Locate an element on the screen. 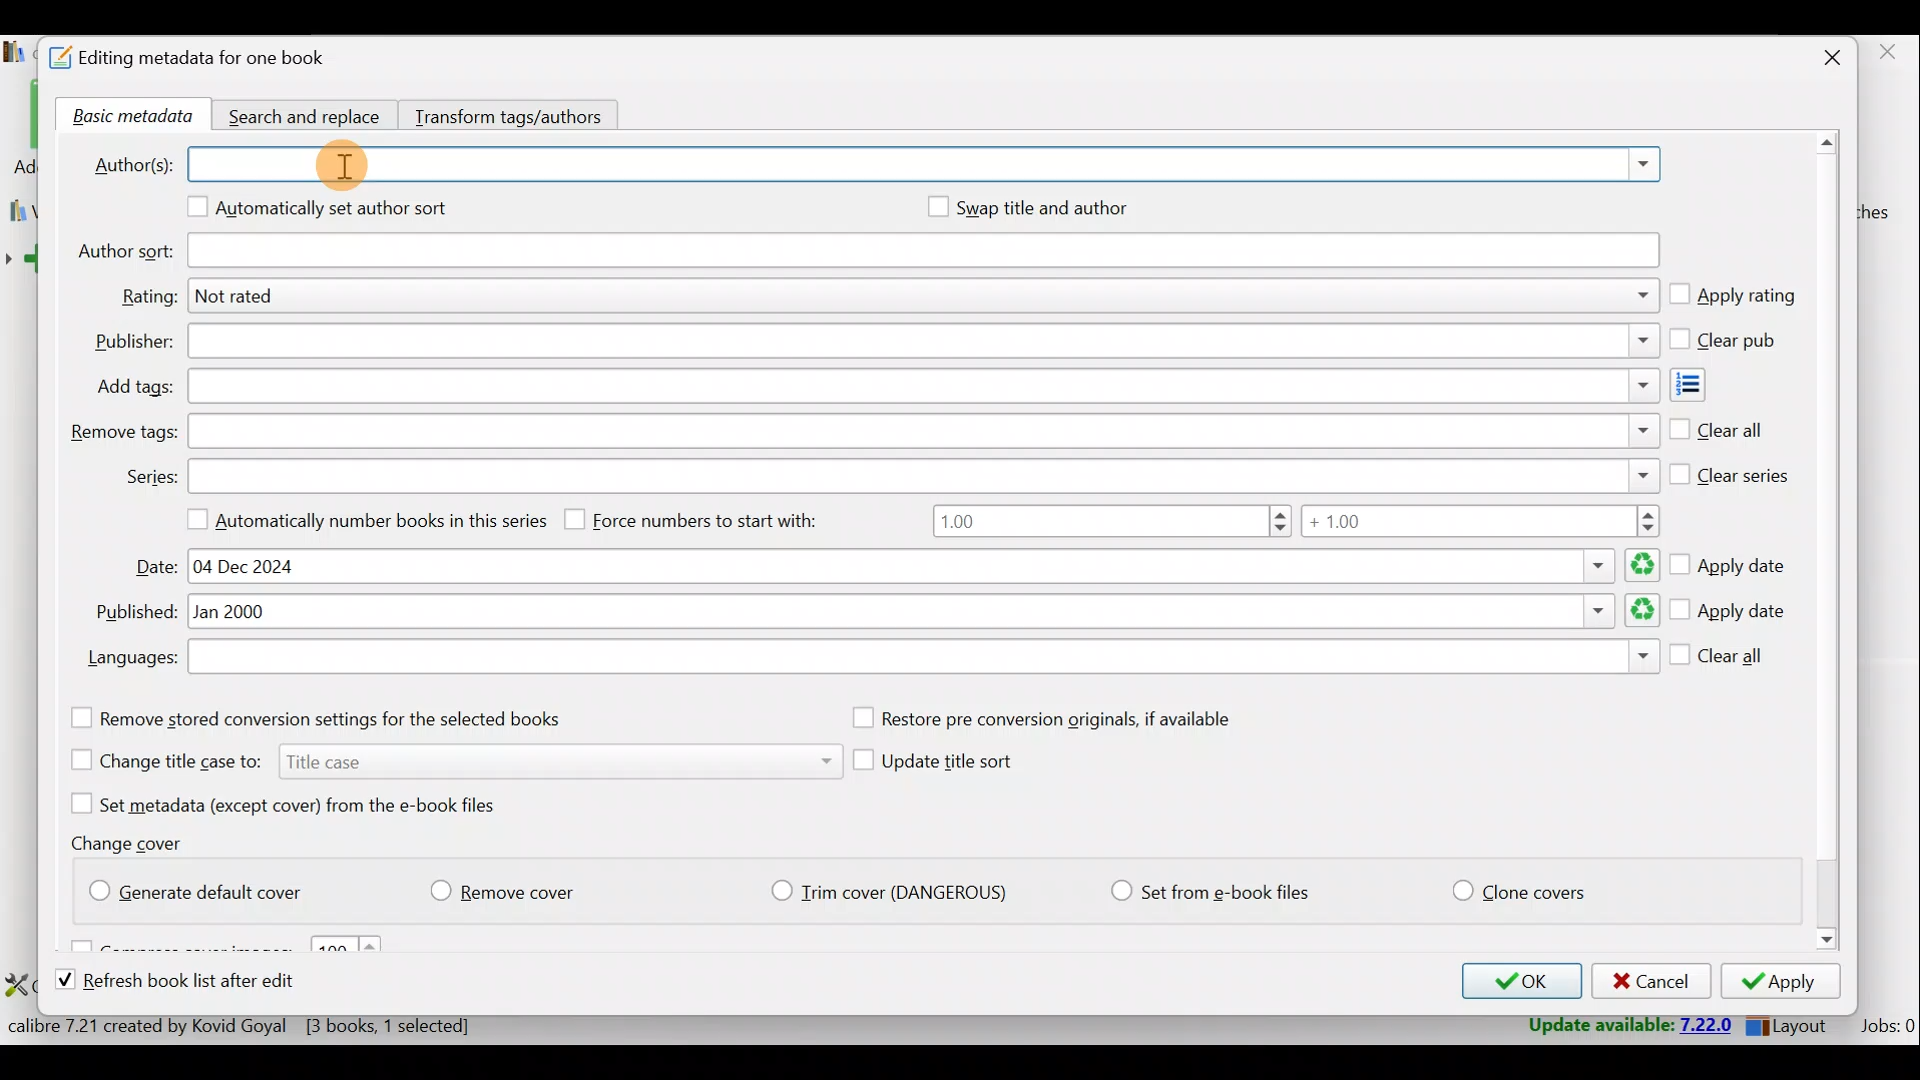  Set metadata (except cover) from the e-book files is located at coordinates (308, 803).